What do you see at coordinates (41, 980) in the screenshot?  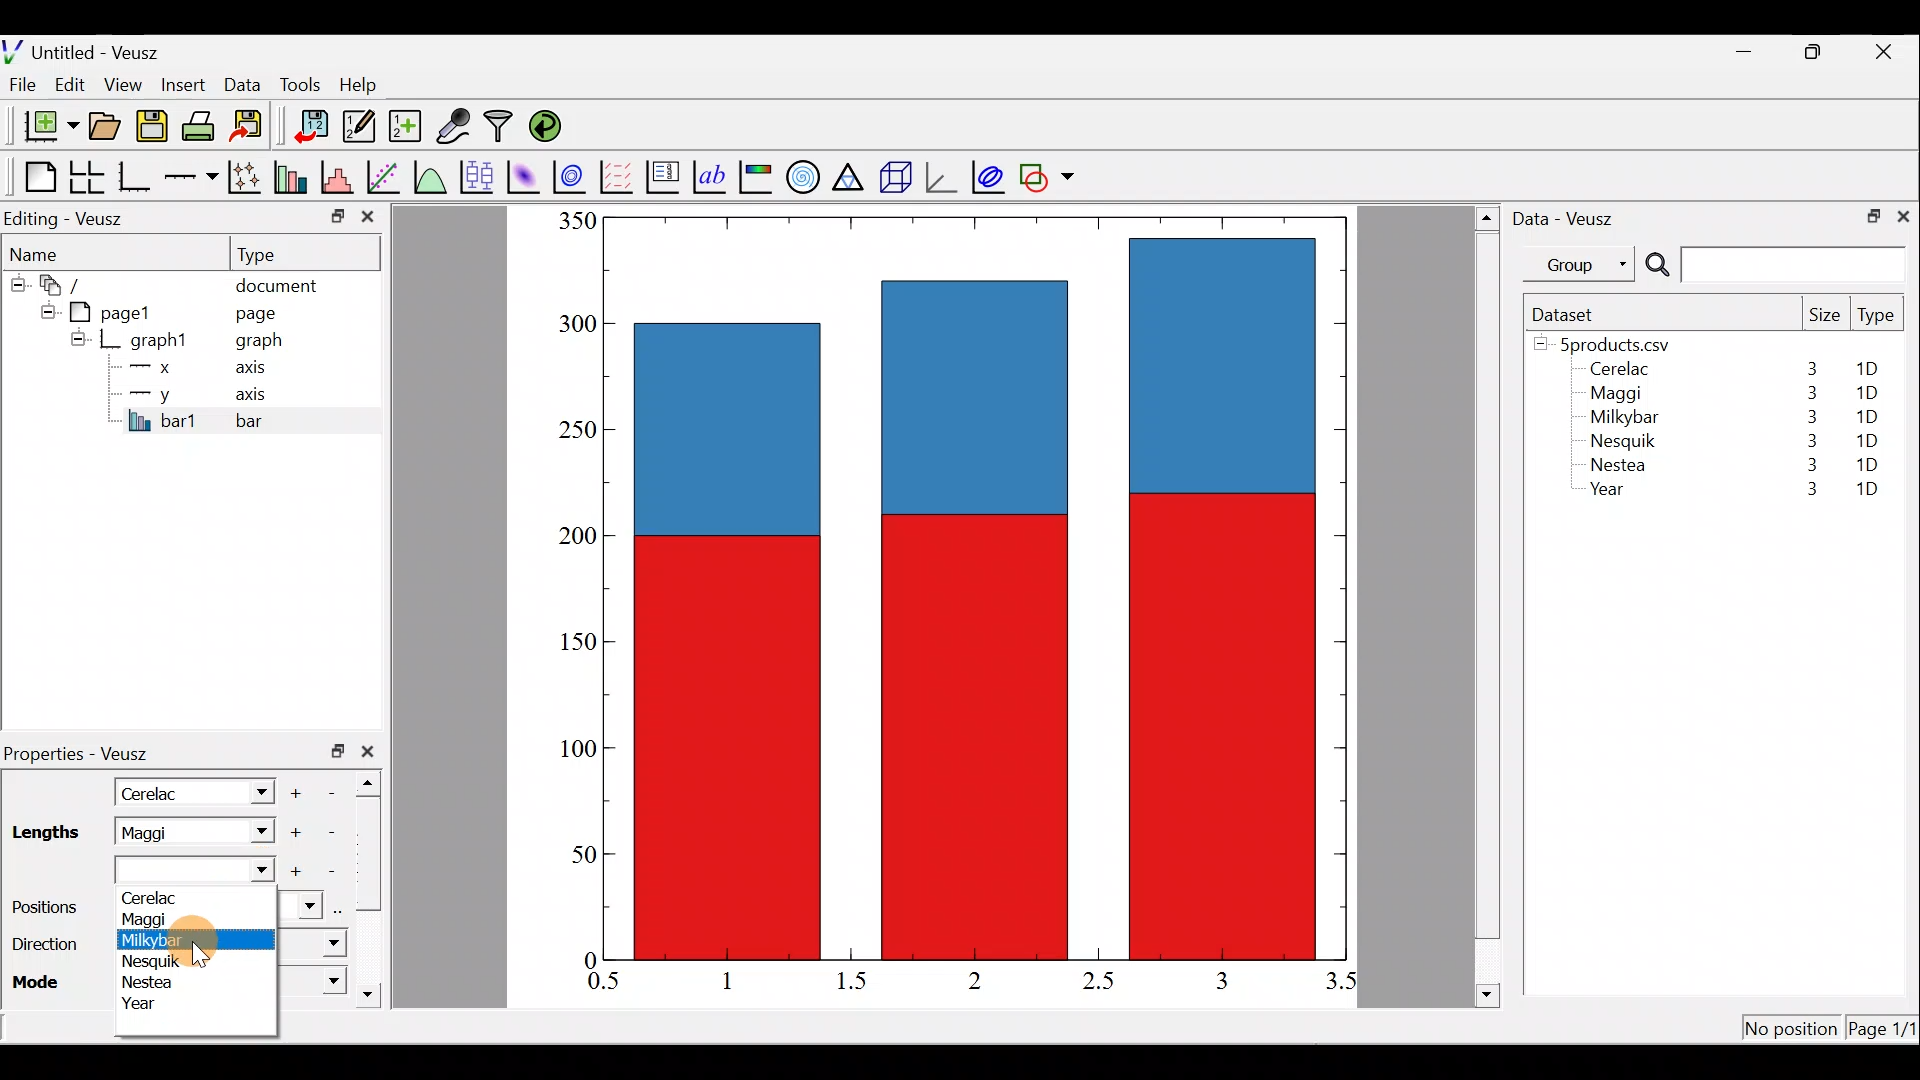 I see `Mode` at bounding box center [41, 980].